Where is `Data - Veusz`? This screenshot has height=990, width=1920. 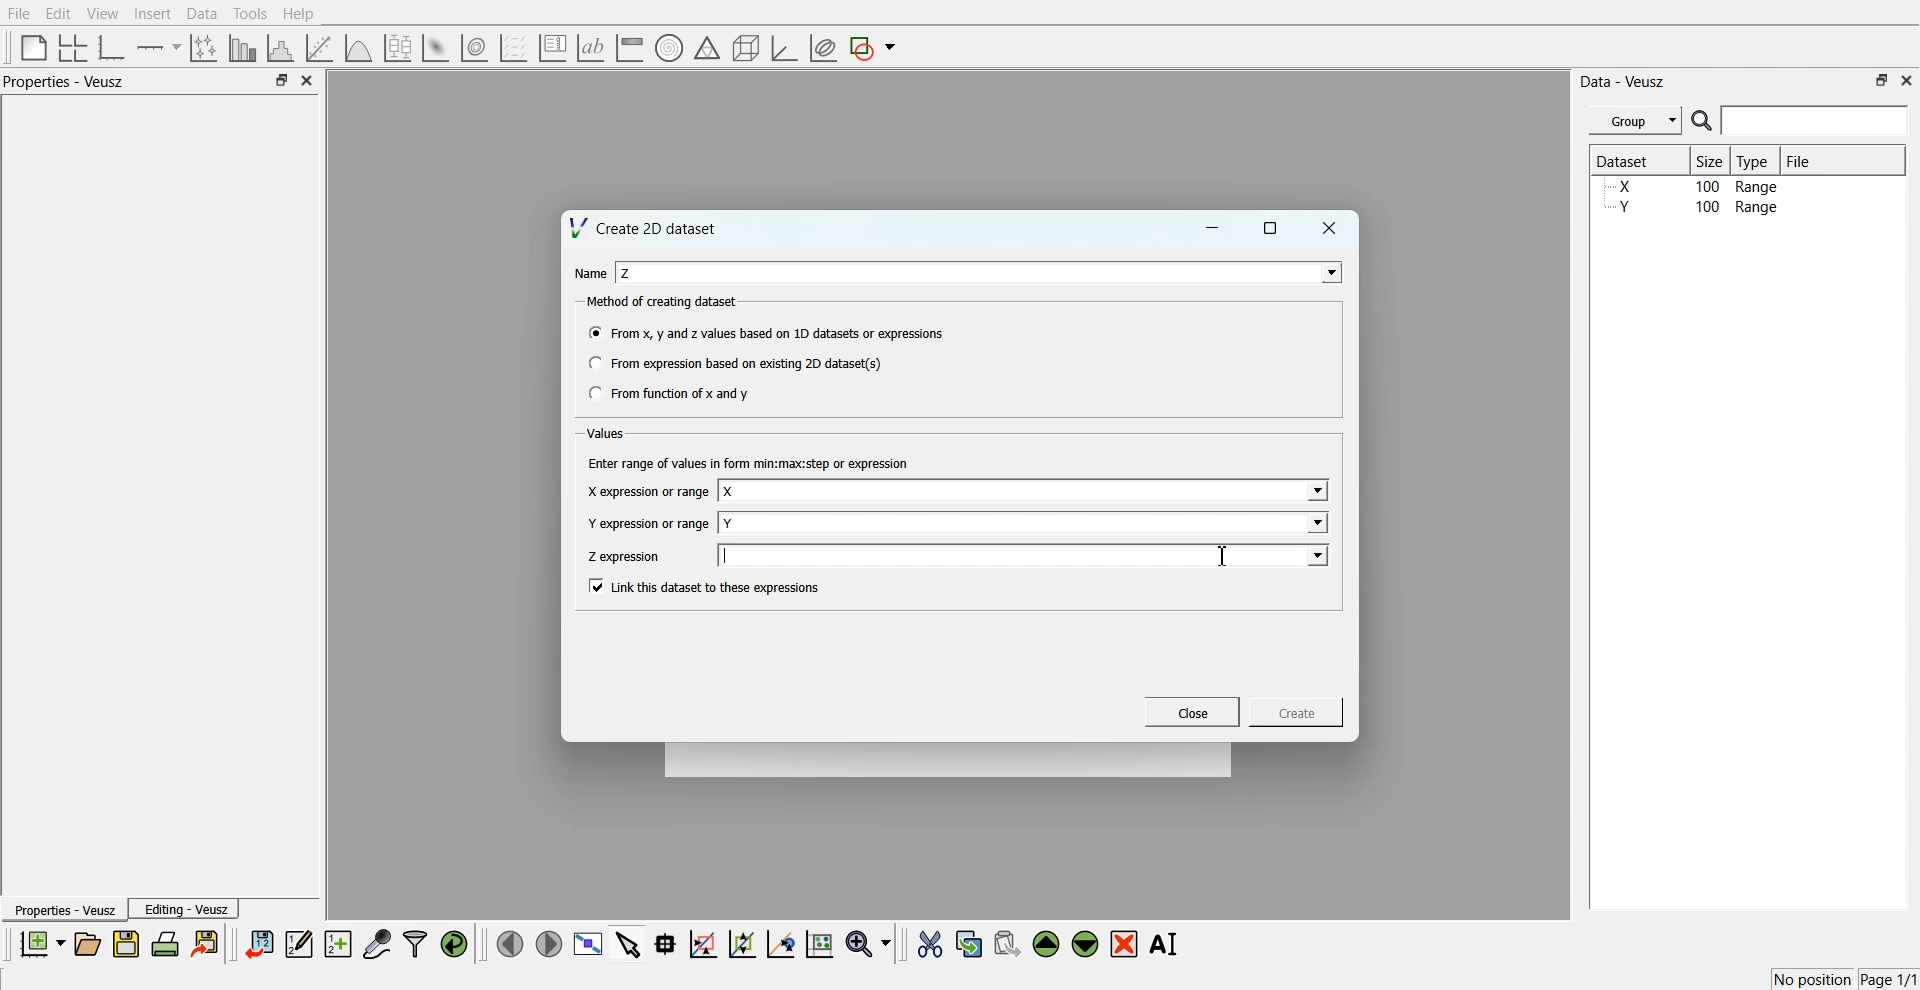
Data - Veusz is located at coordinates (1622, 82).